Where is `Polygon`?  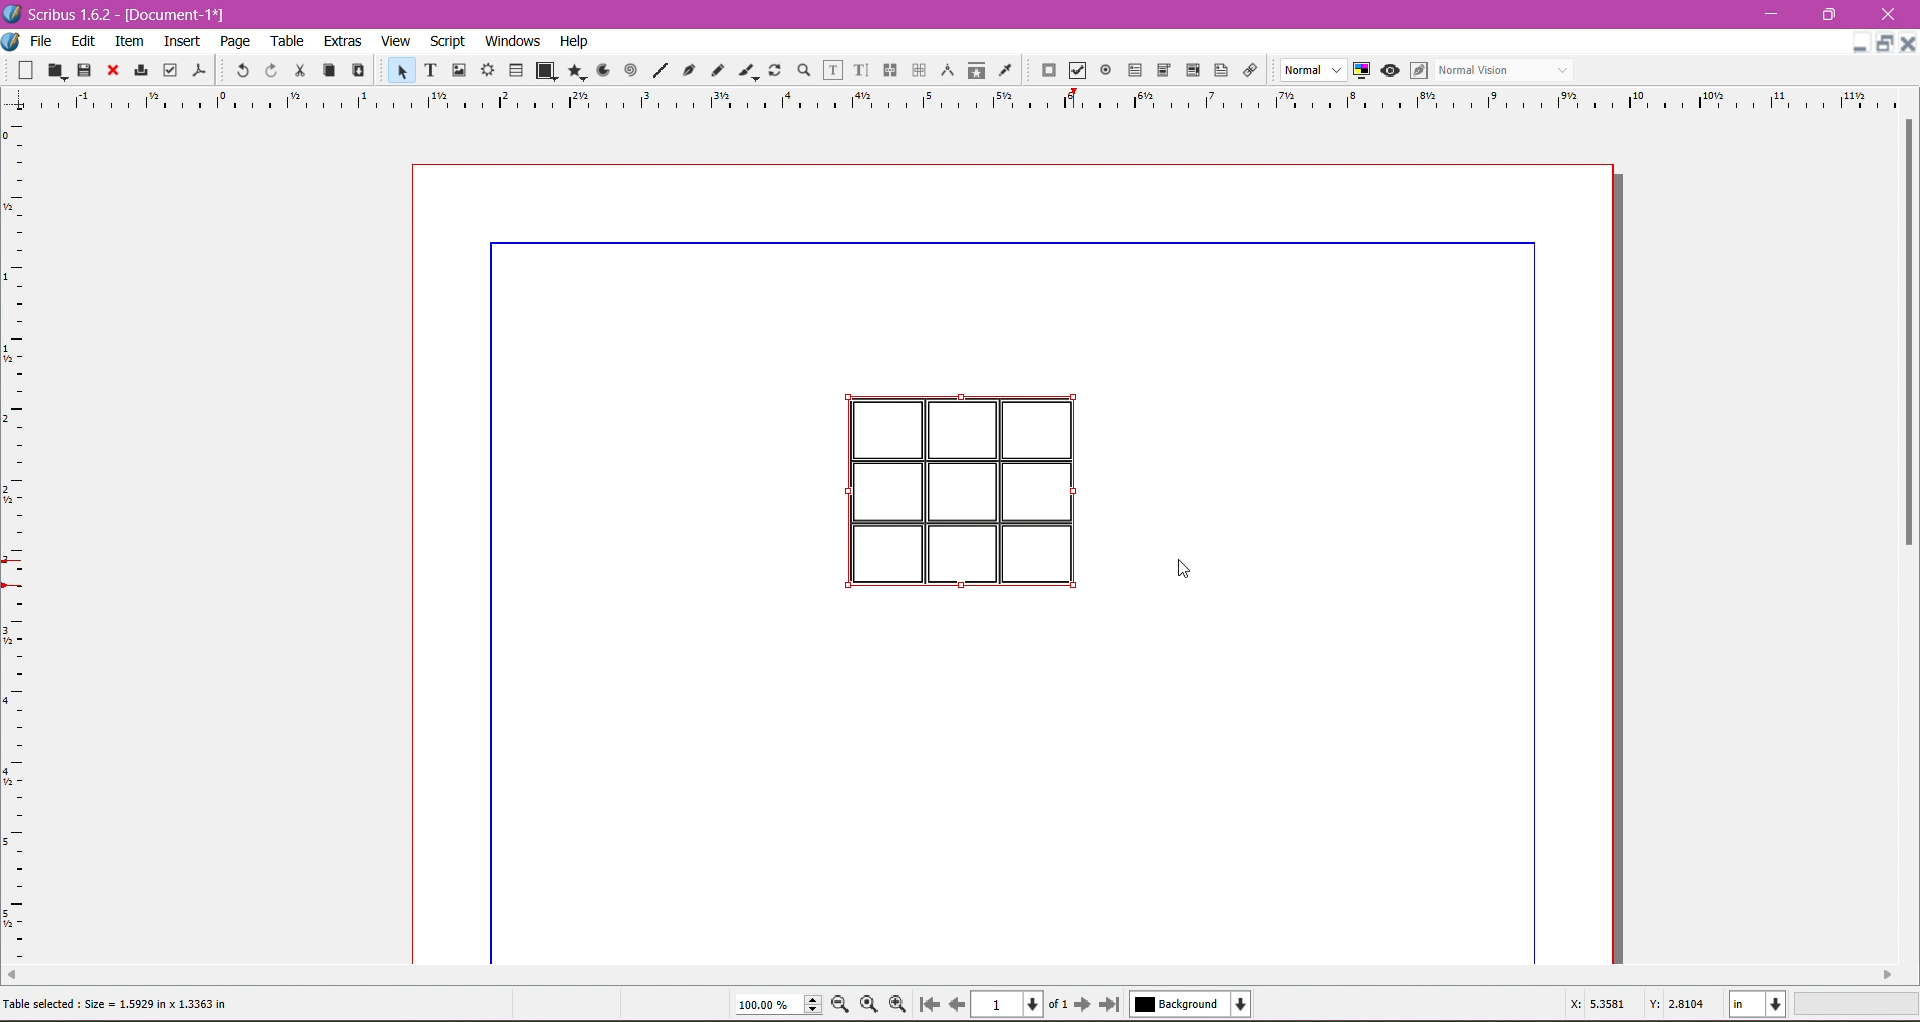 Polygon is located at coordinates (573, 70).